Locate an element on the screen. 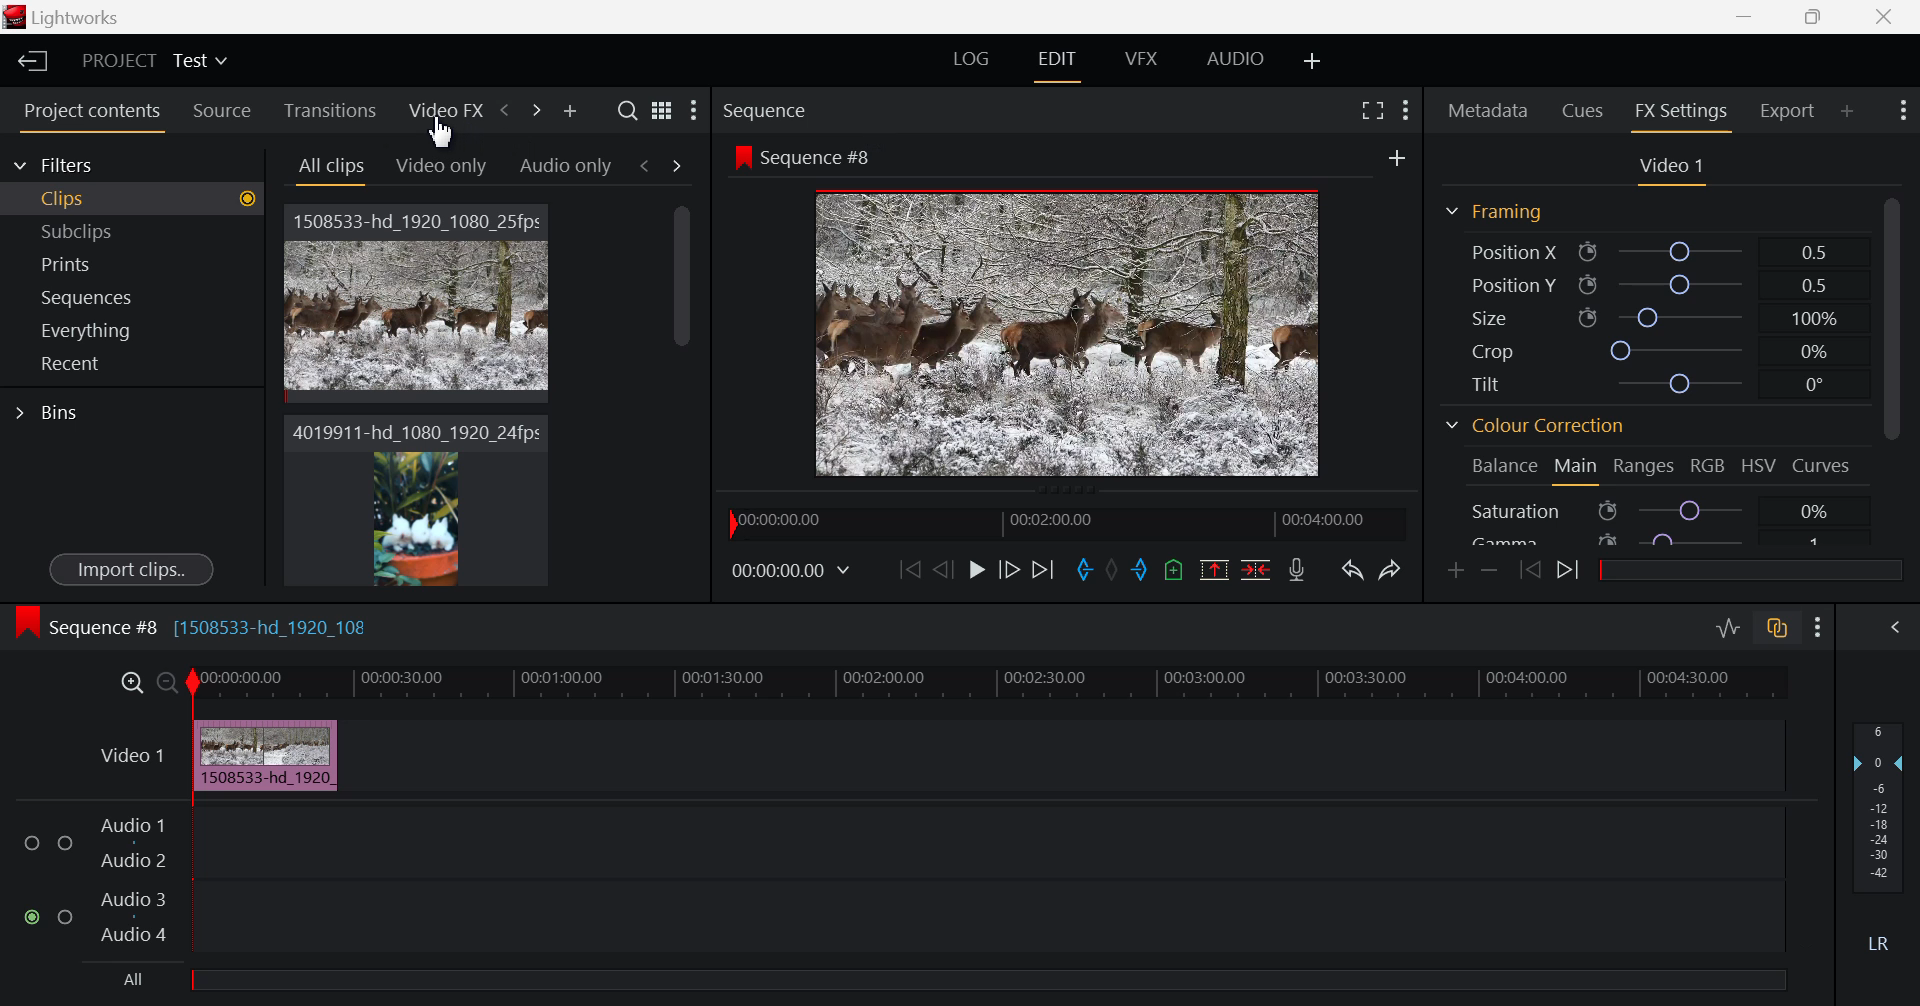  Previous keyframe is located at coordinates (1529, 571).